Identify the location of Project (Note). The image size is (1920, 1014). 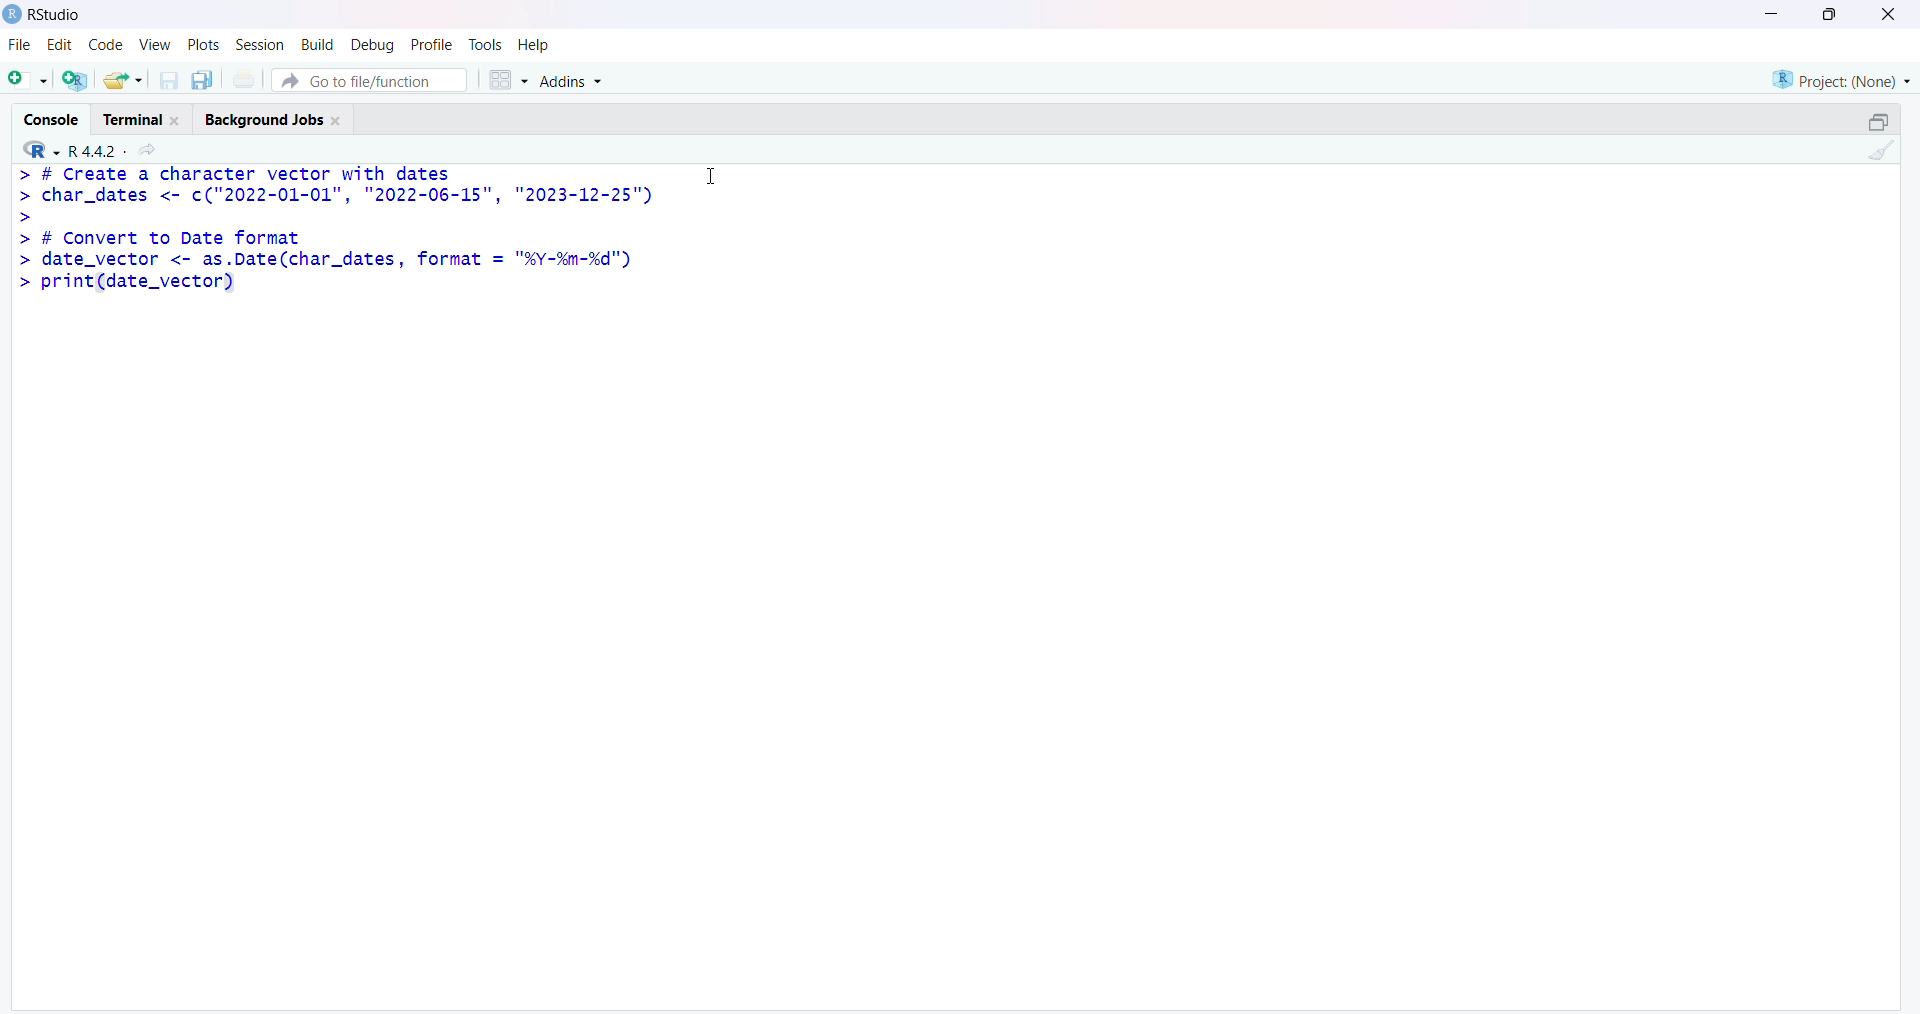
(1837, 78).